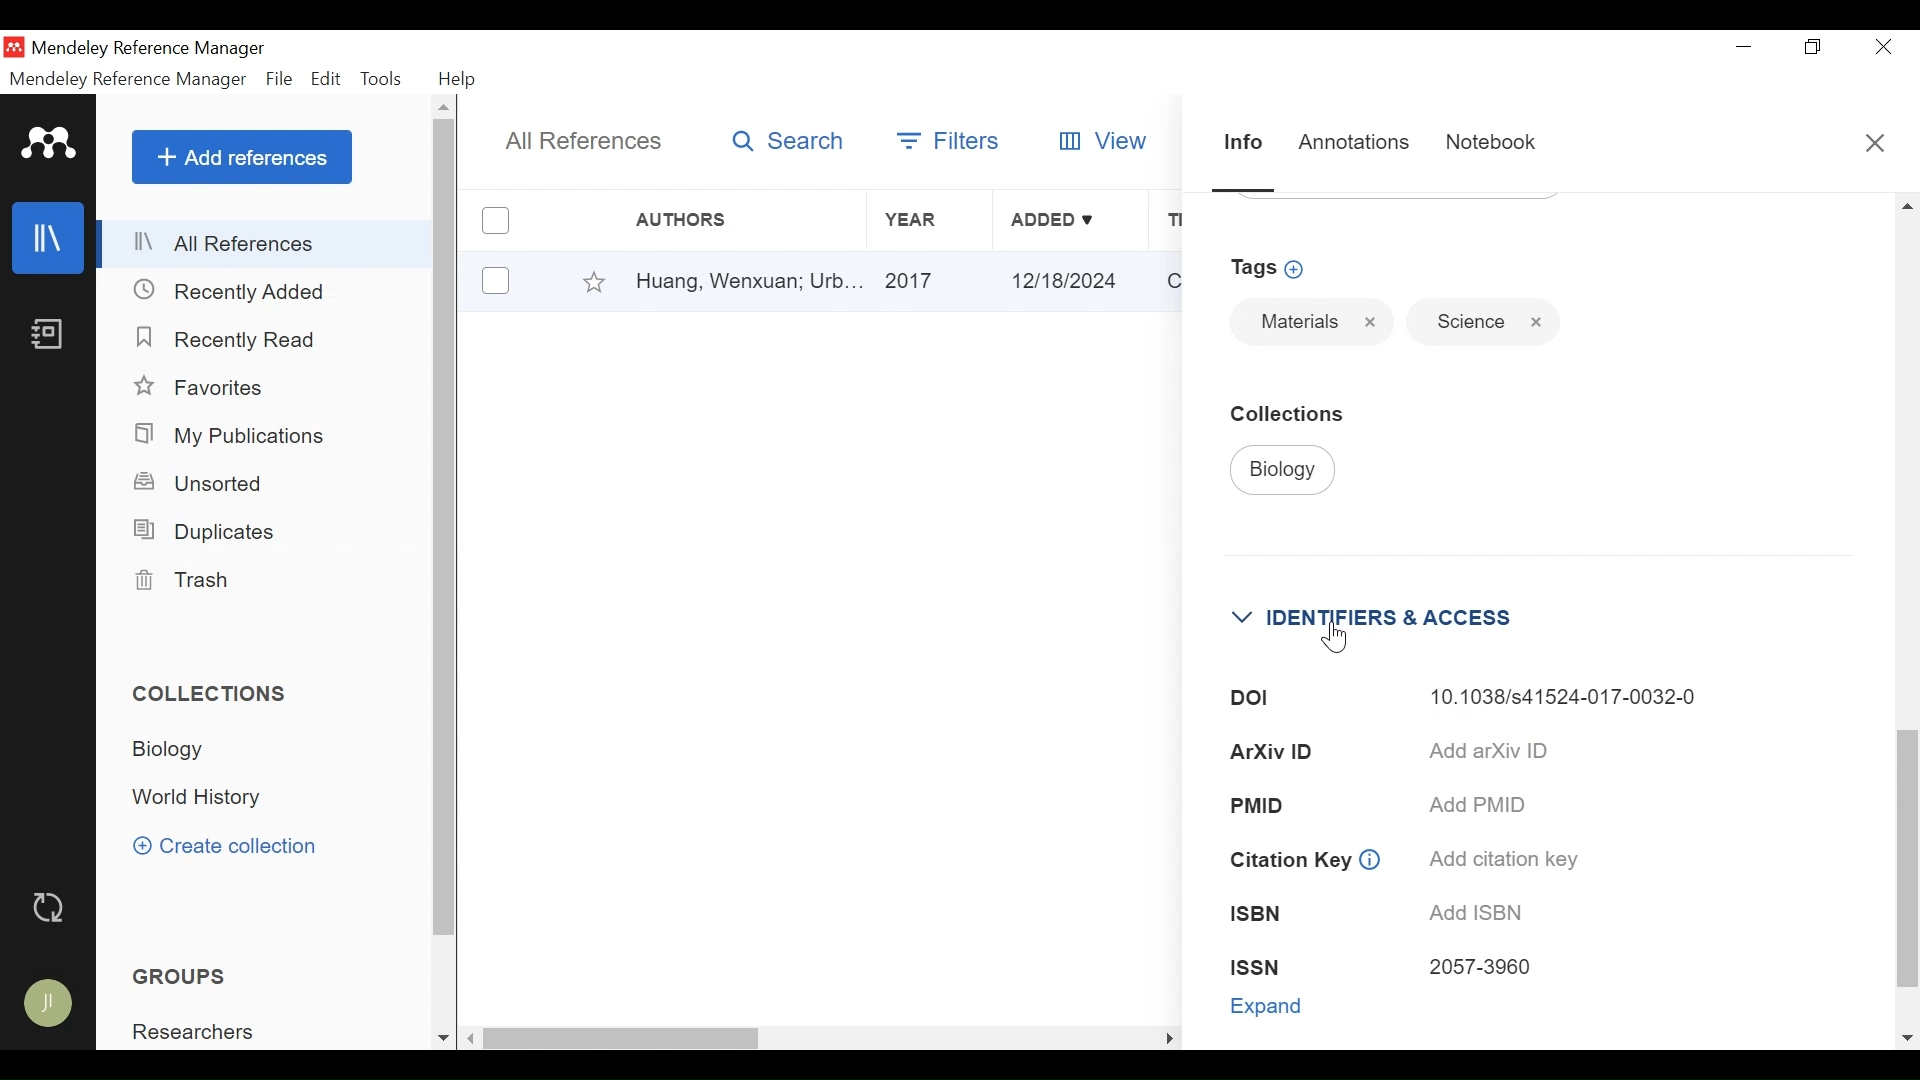 This screenshot has height=1080, width=1920. I want to click on Science, so click(1463, 322).